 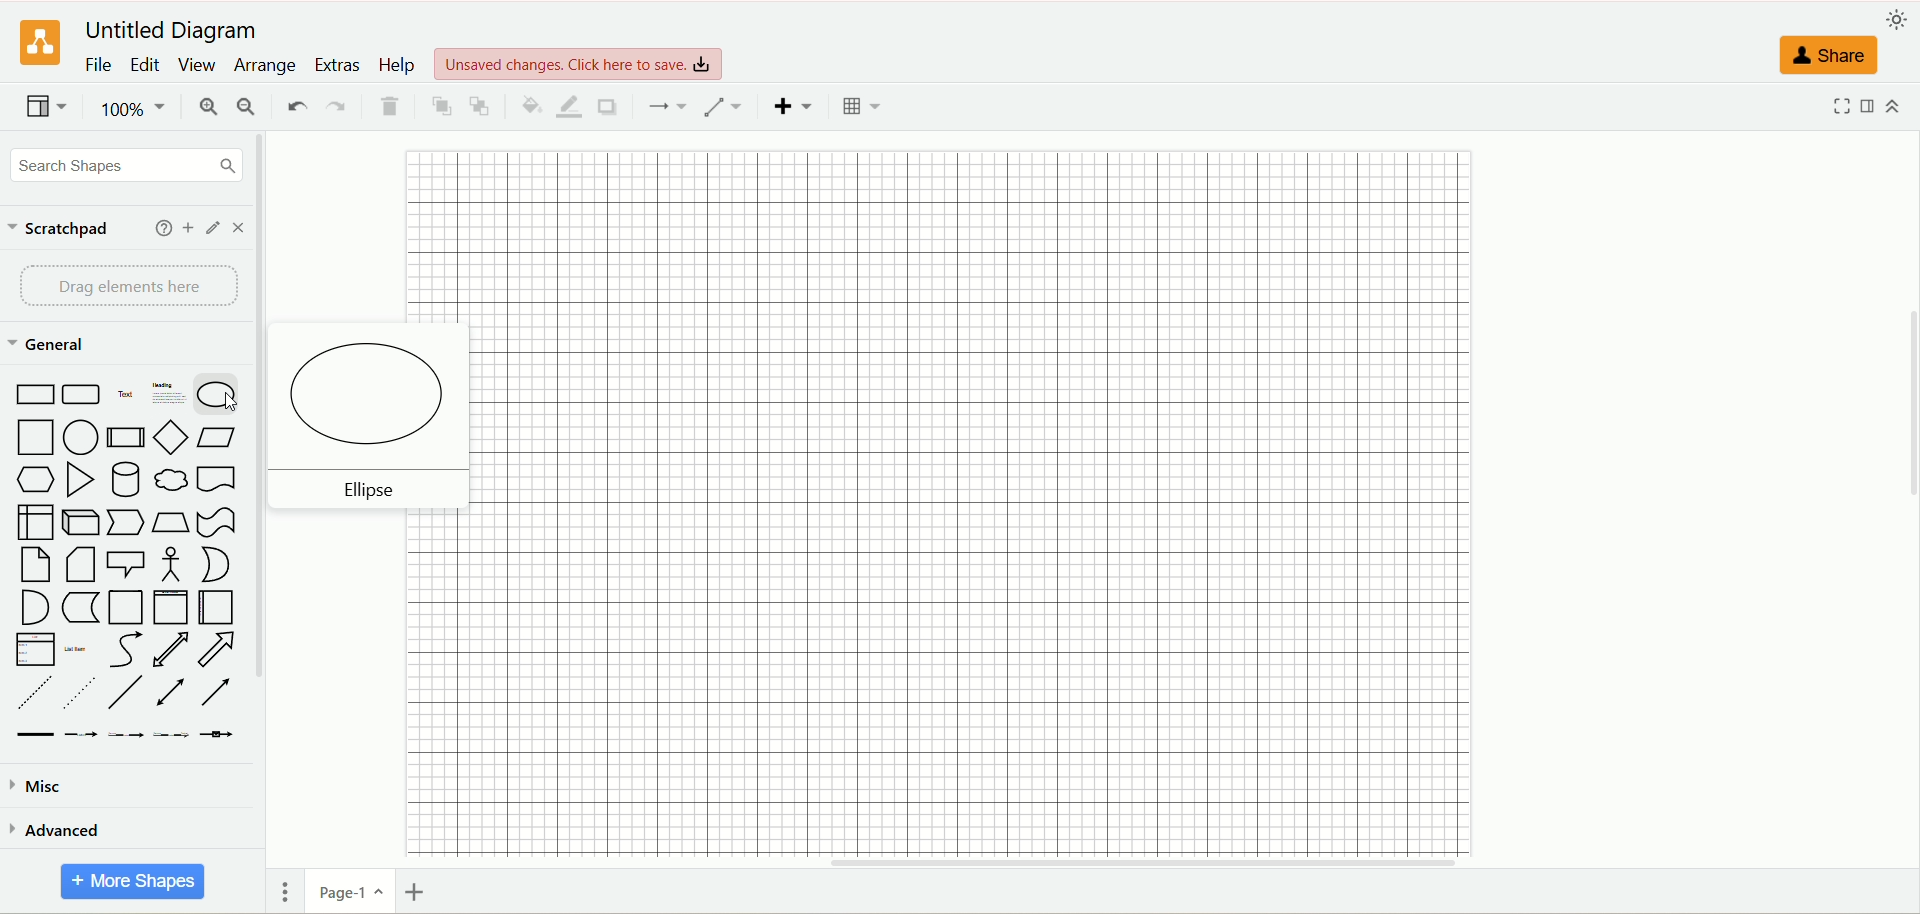 What do you see at coordinates (39, 788) in the screenshot?
I see `misc` at bounding box center [39, 788].